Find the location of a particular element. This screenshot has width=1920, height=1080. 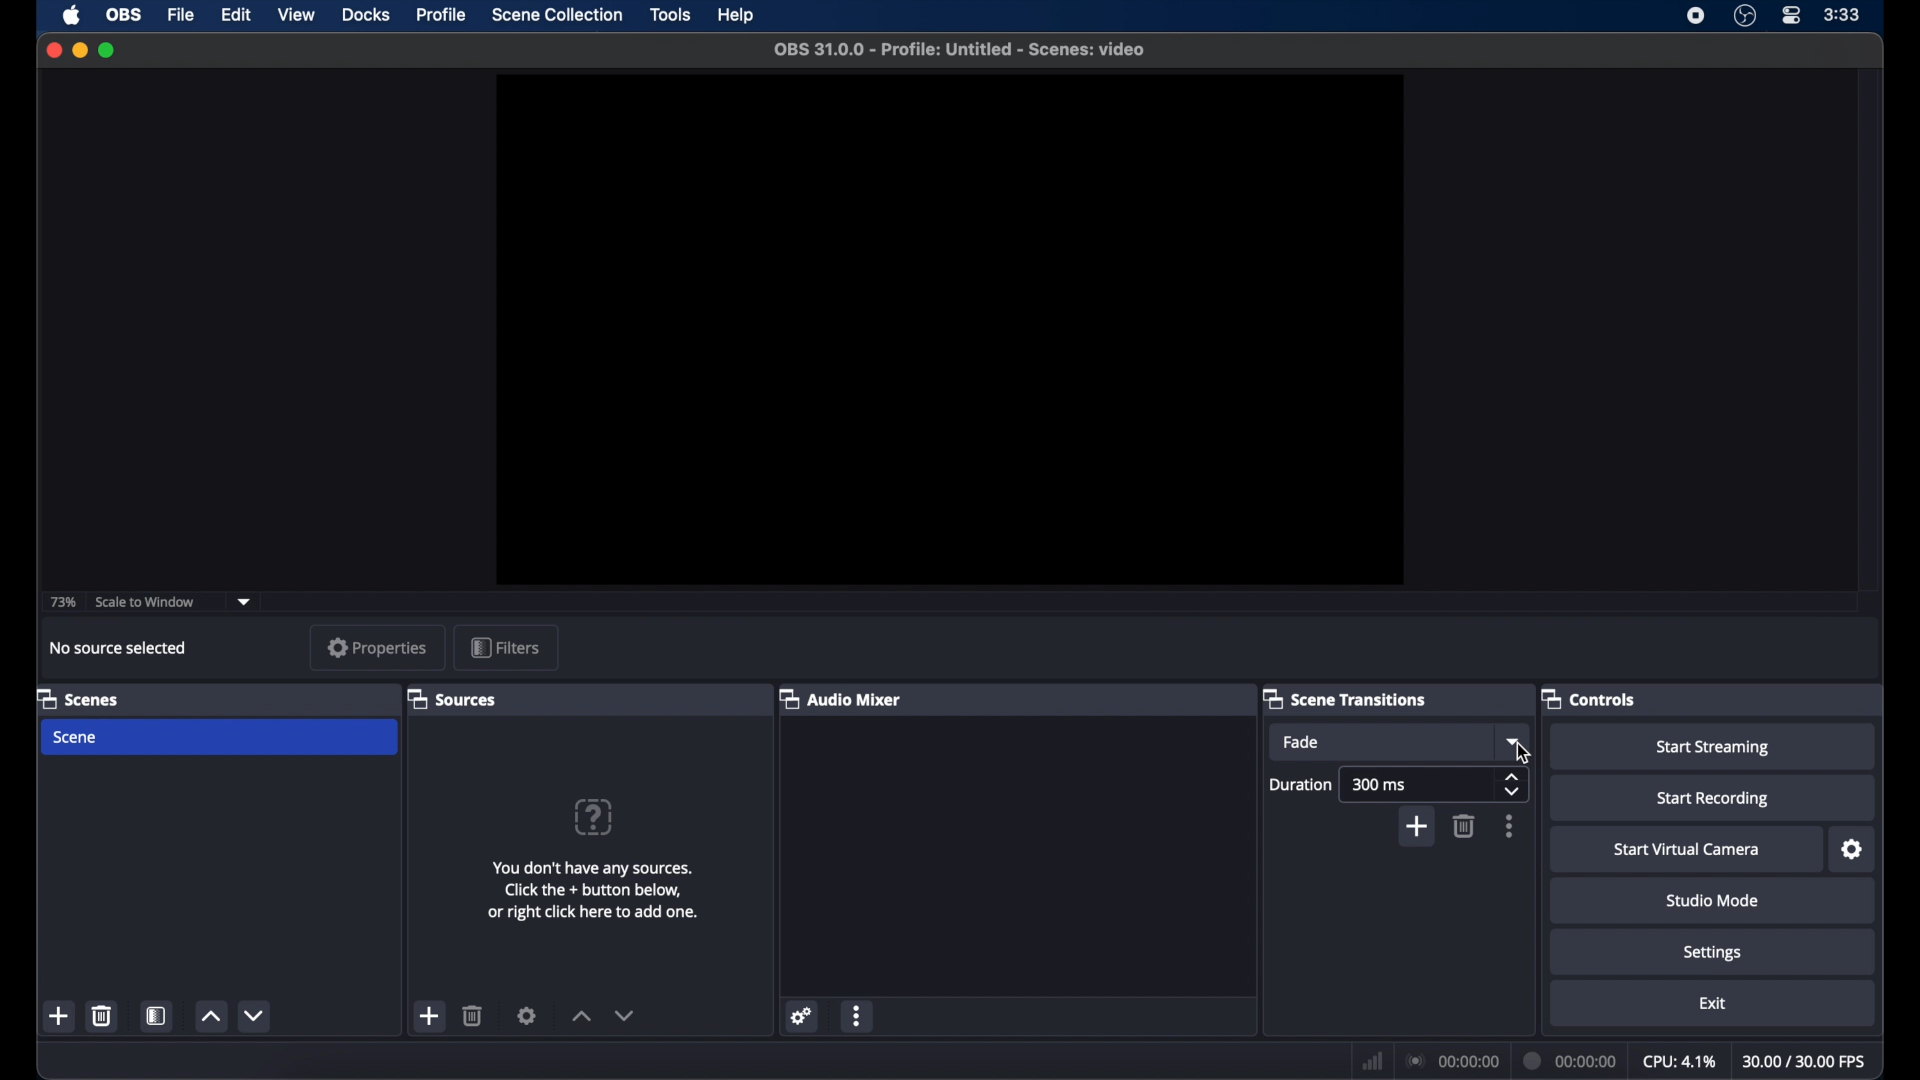

minimize is located at coordinates (79, 51).